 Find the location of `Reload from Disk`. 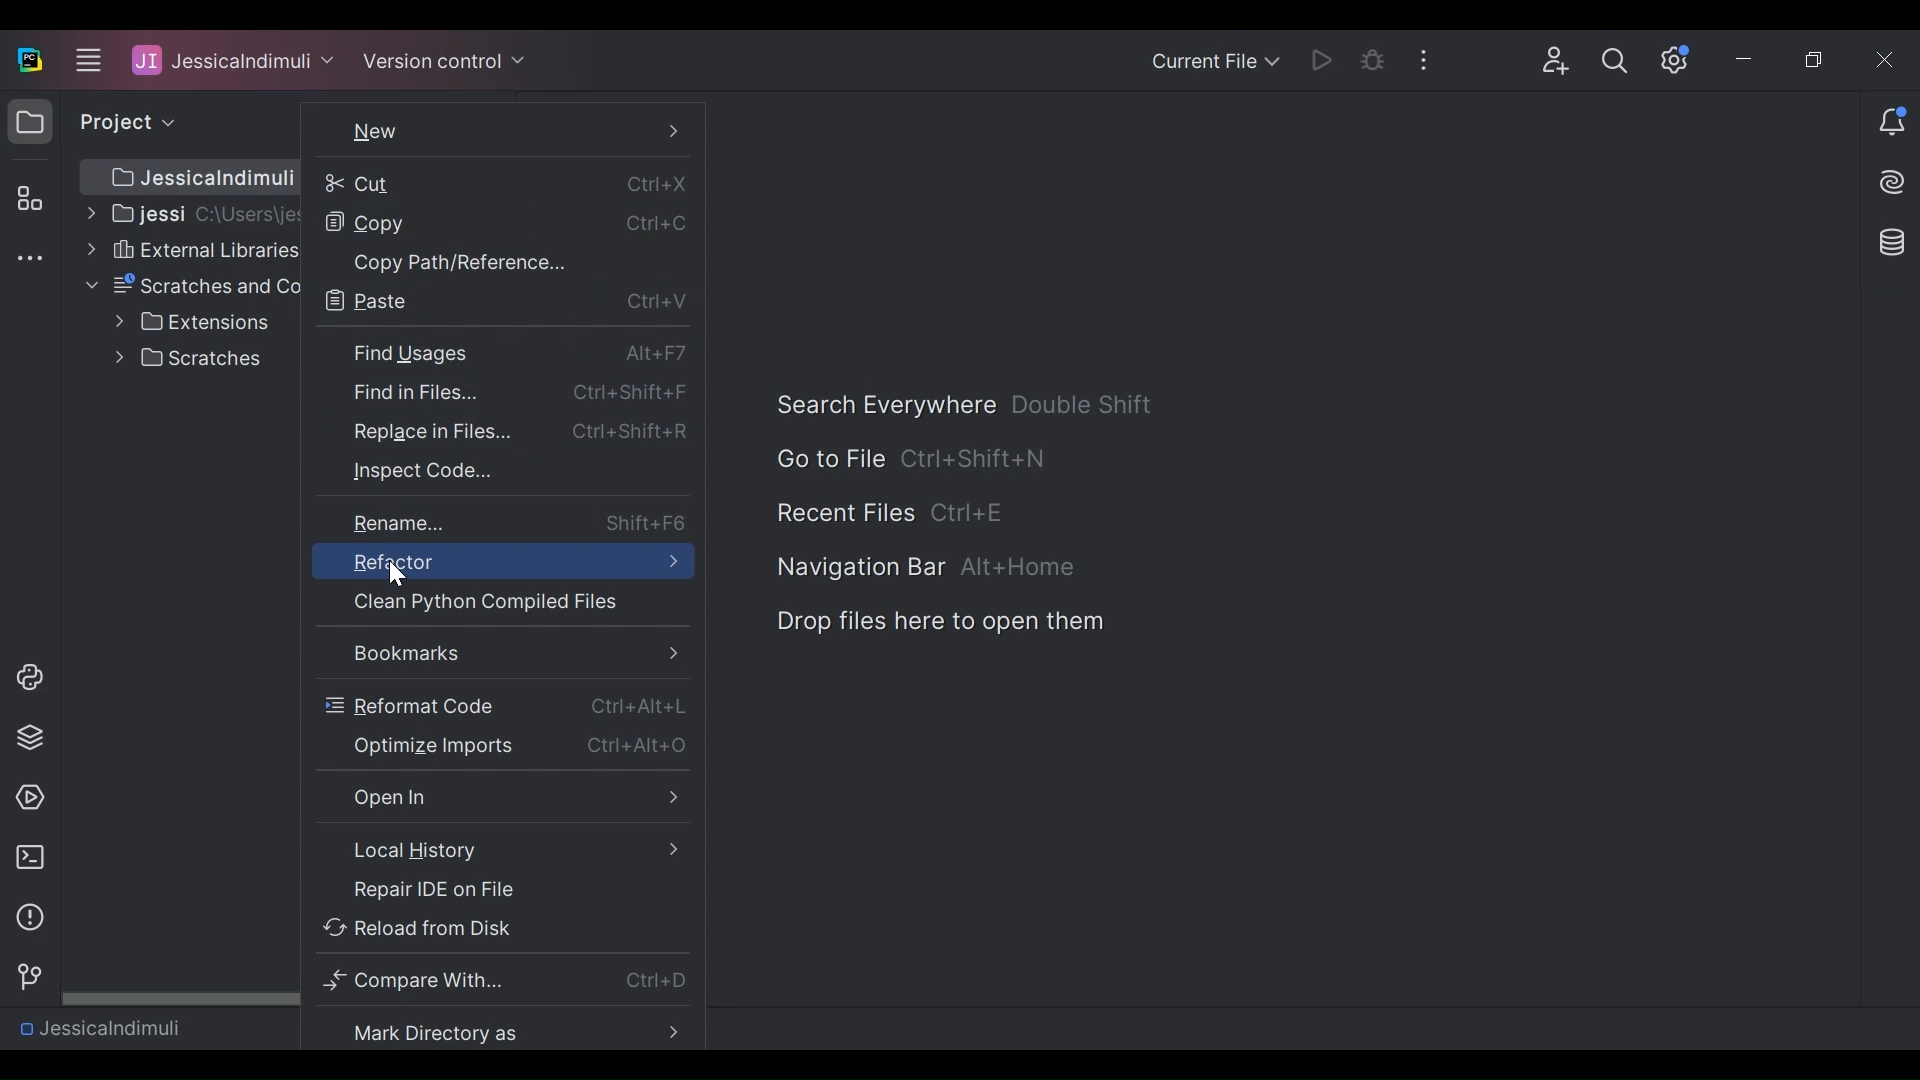

Reload from Disk is located at coordinates (502, 926).